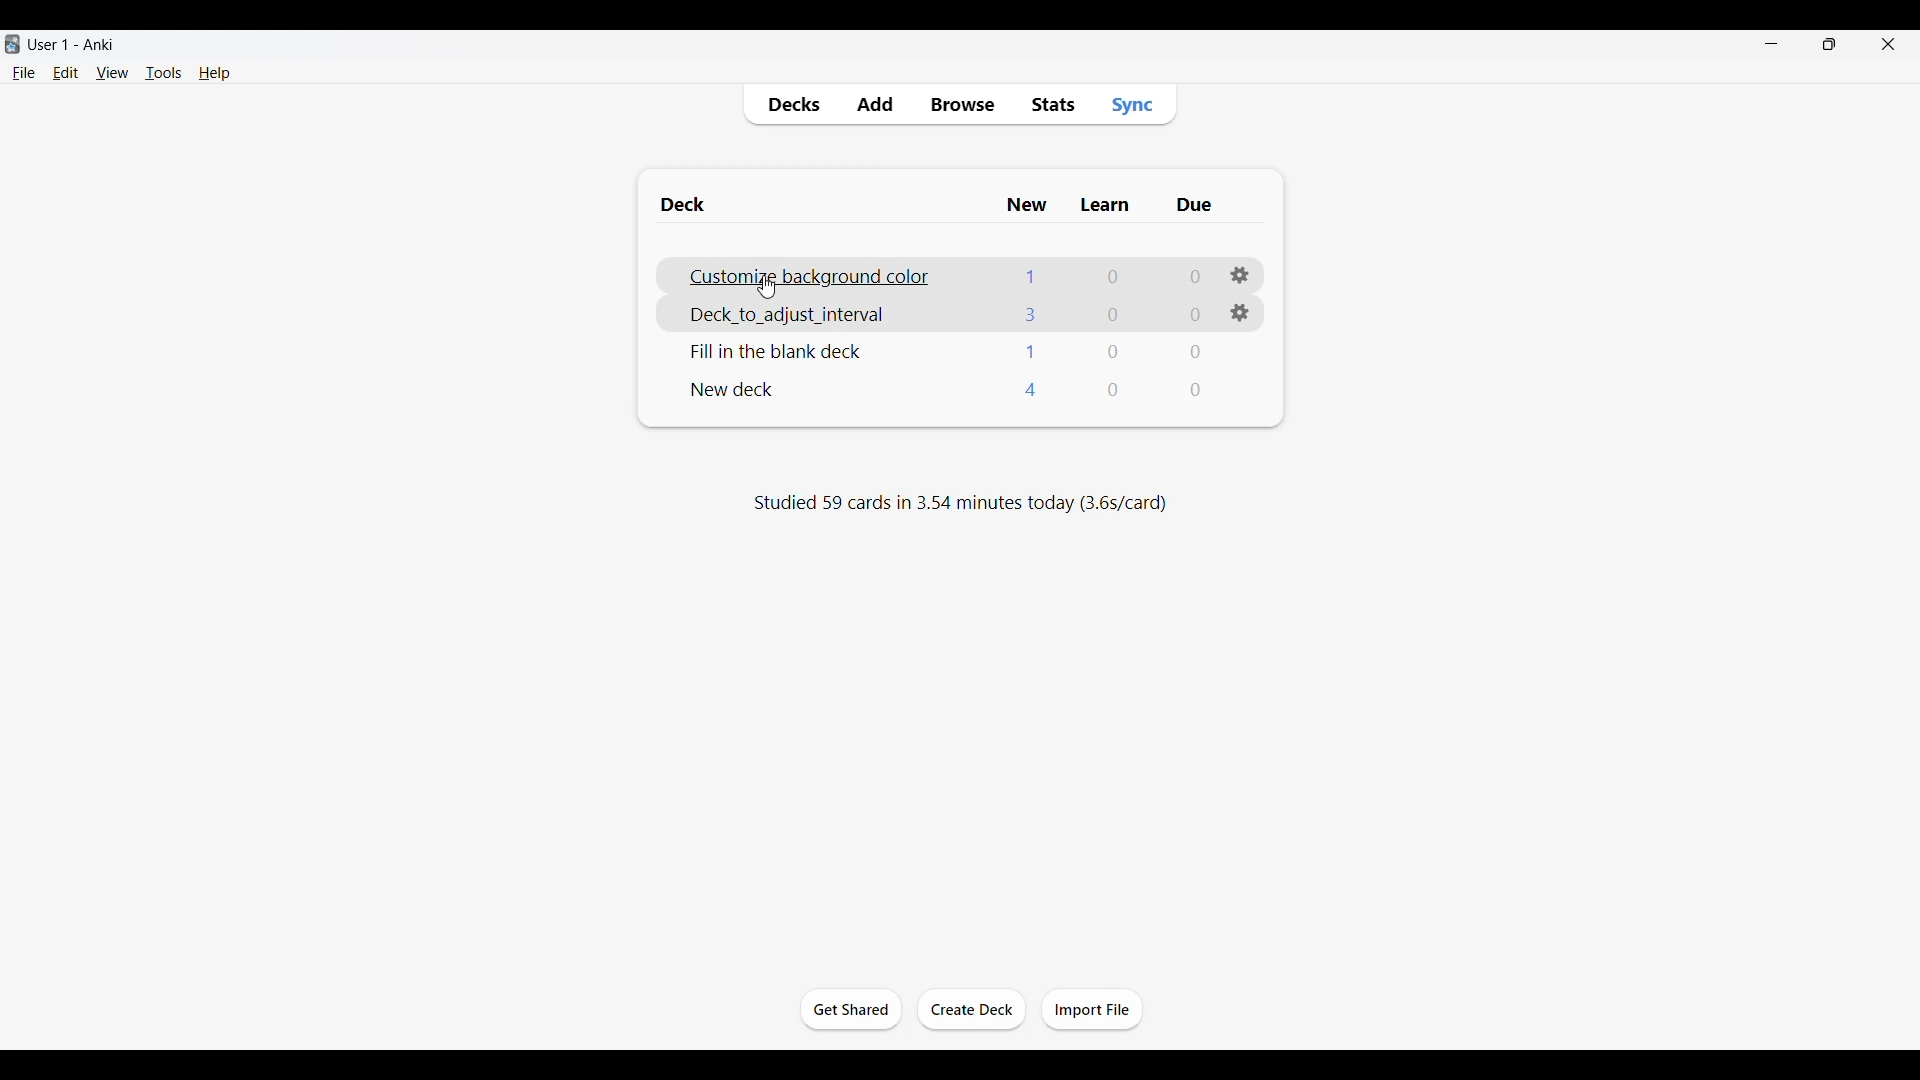  Describe the element at coordinates (799, 314) in the screenshot. I see `Deck list` at that location.